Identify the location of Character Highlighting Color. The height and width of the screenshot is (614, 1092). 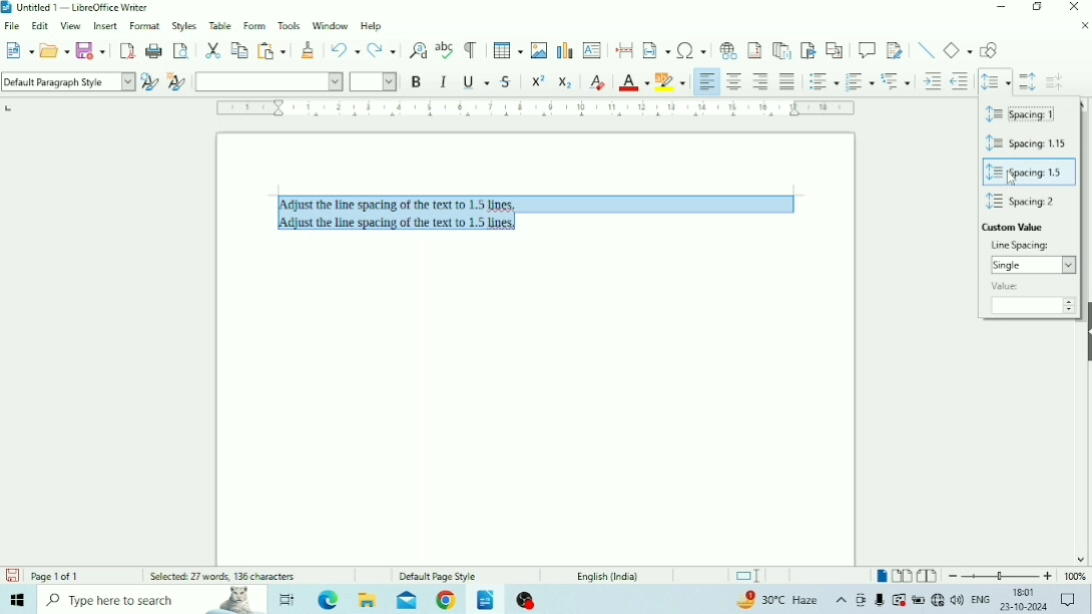
(670, 81).